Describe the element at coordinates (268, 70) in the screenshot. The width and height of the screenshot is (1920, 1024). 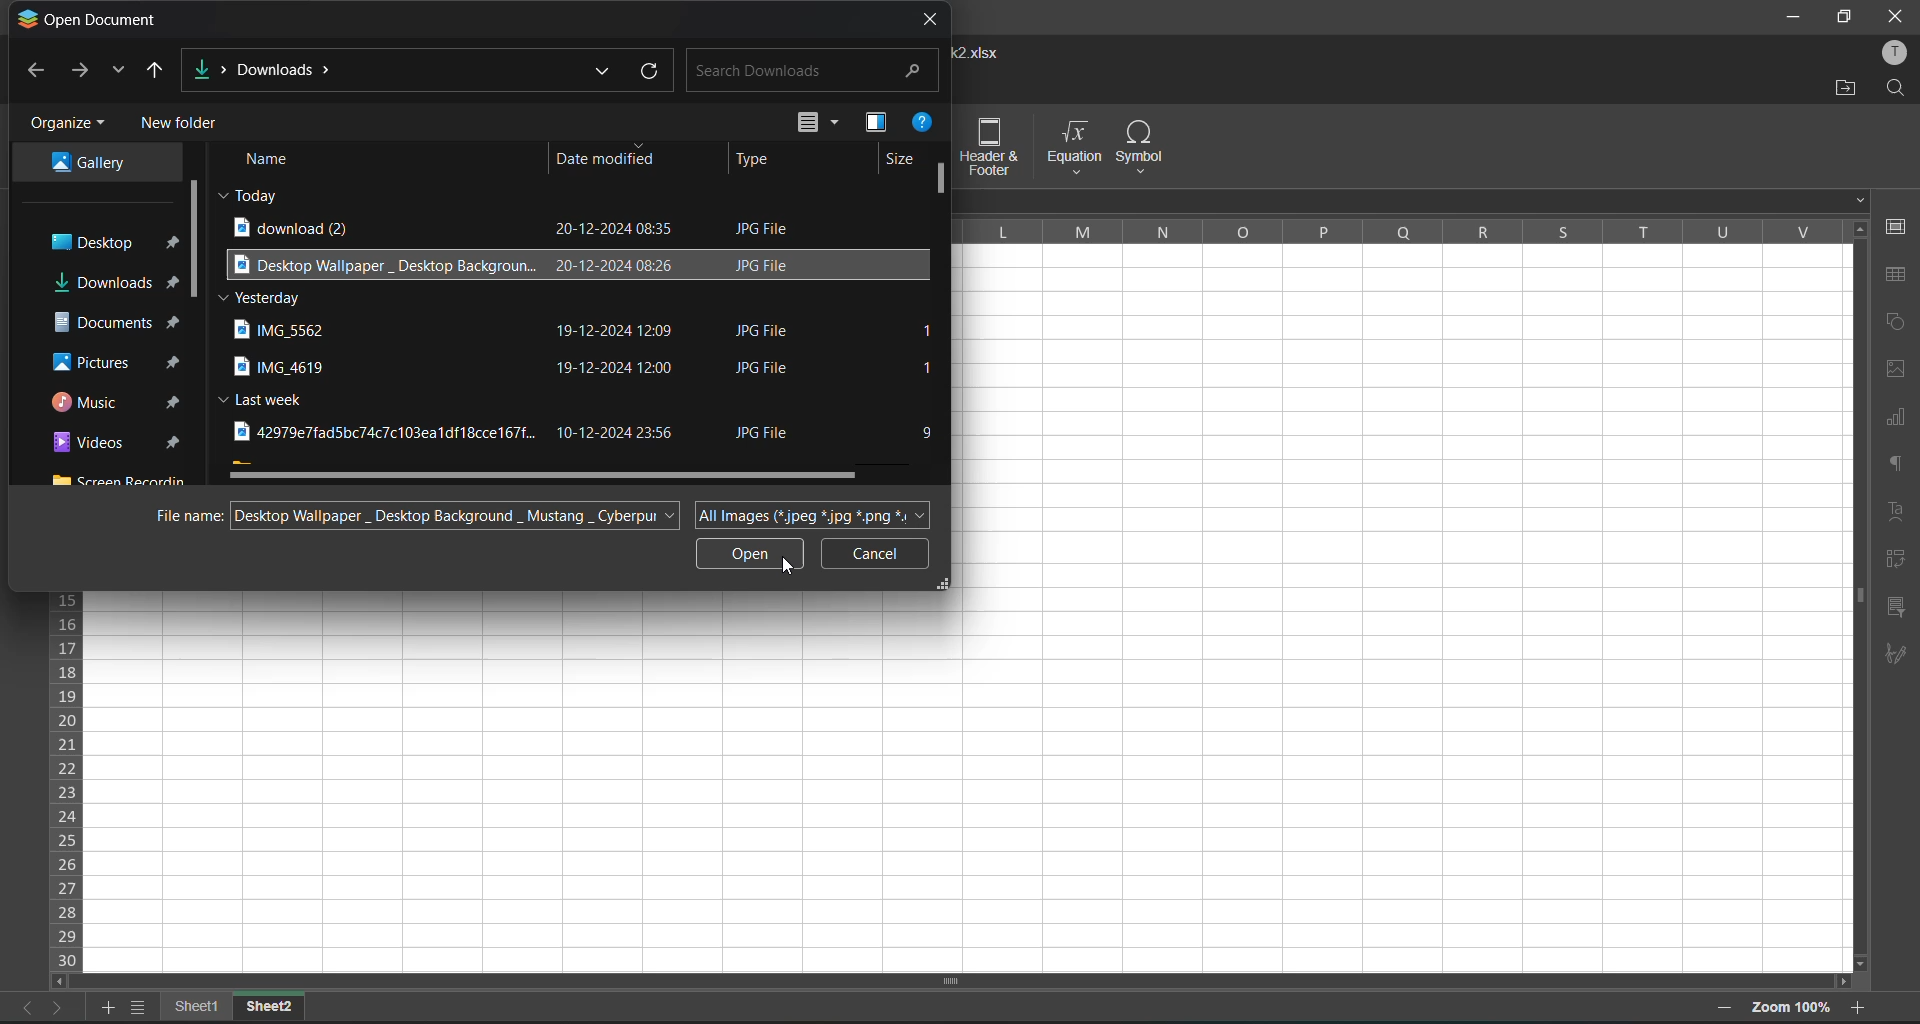
I see `Downloads` at that location.